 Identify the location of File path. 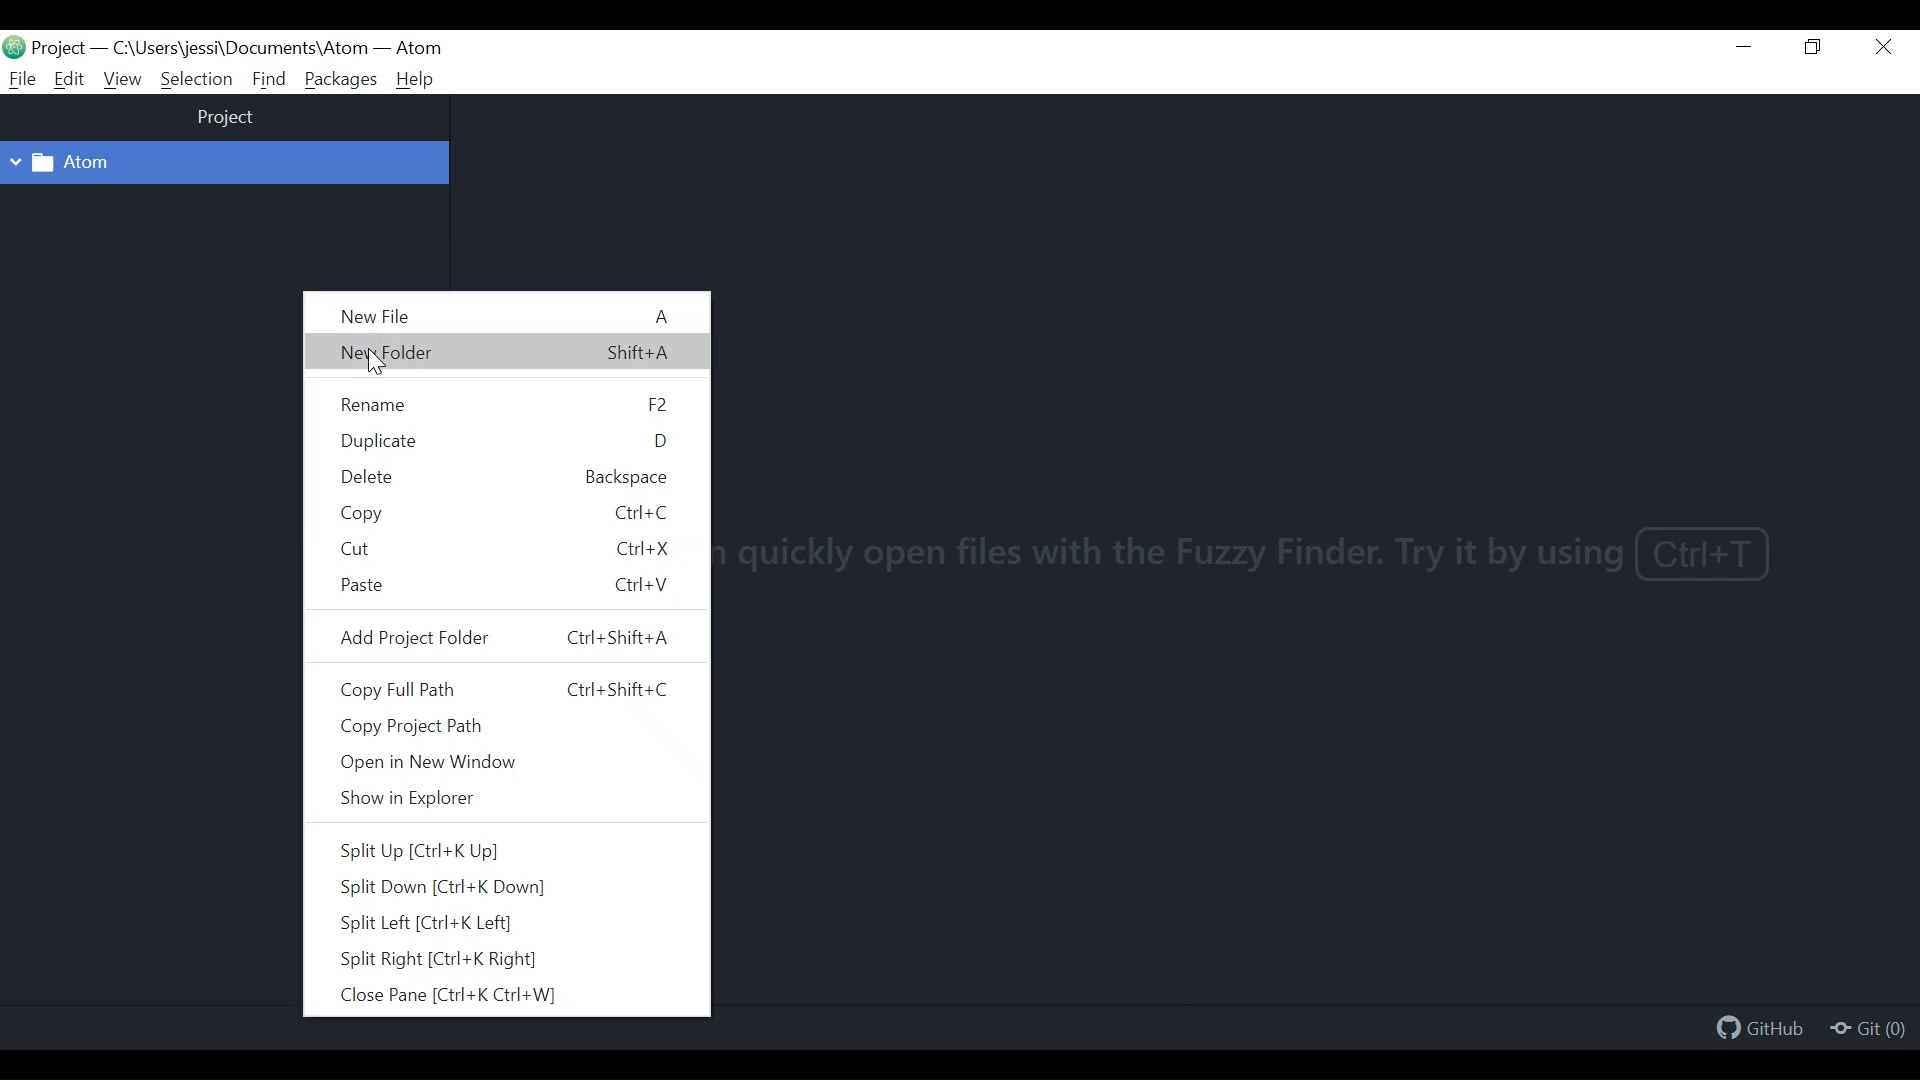
(236, 49).